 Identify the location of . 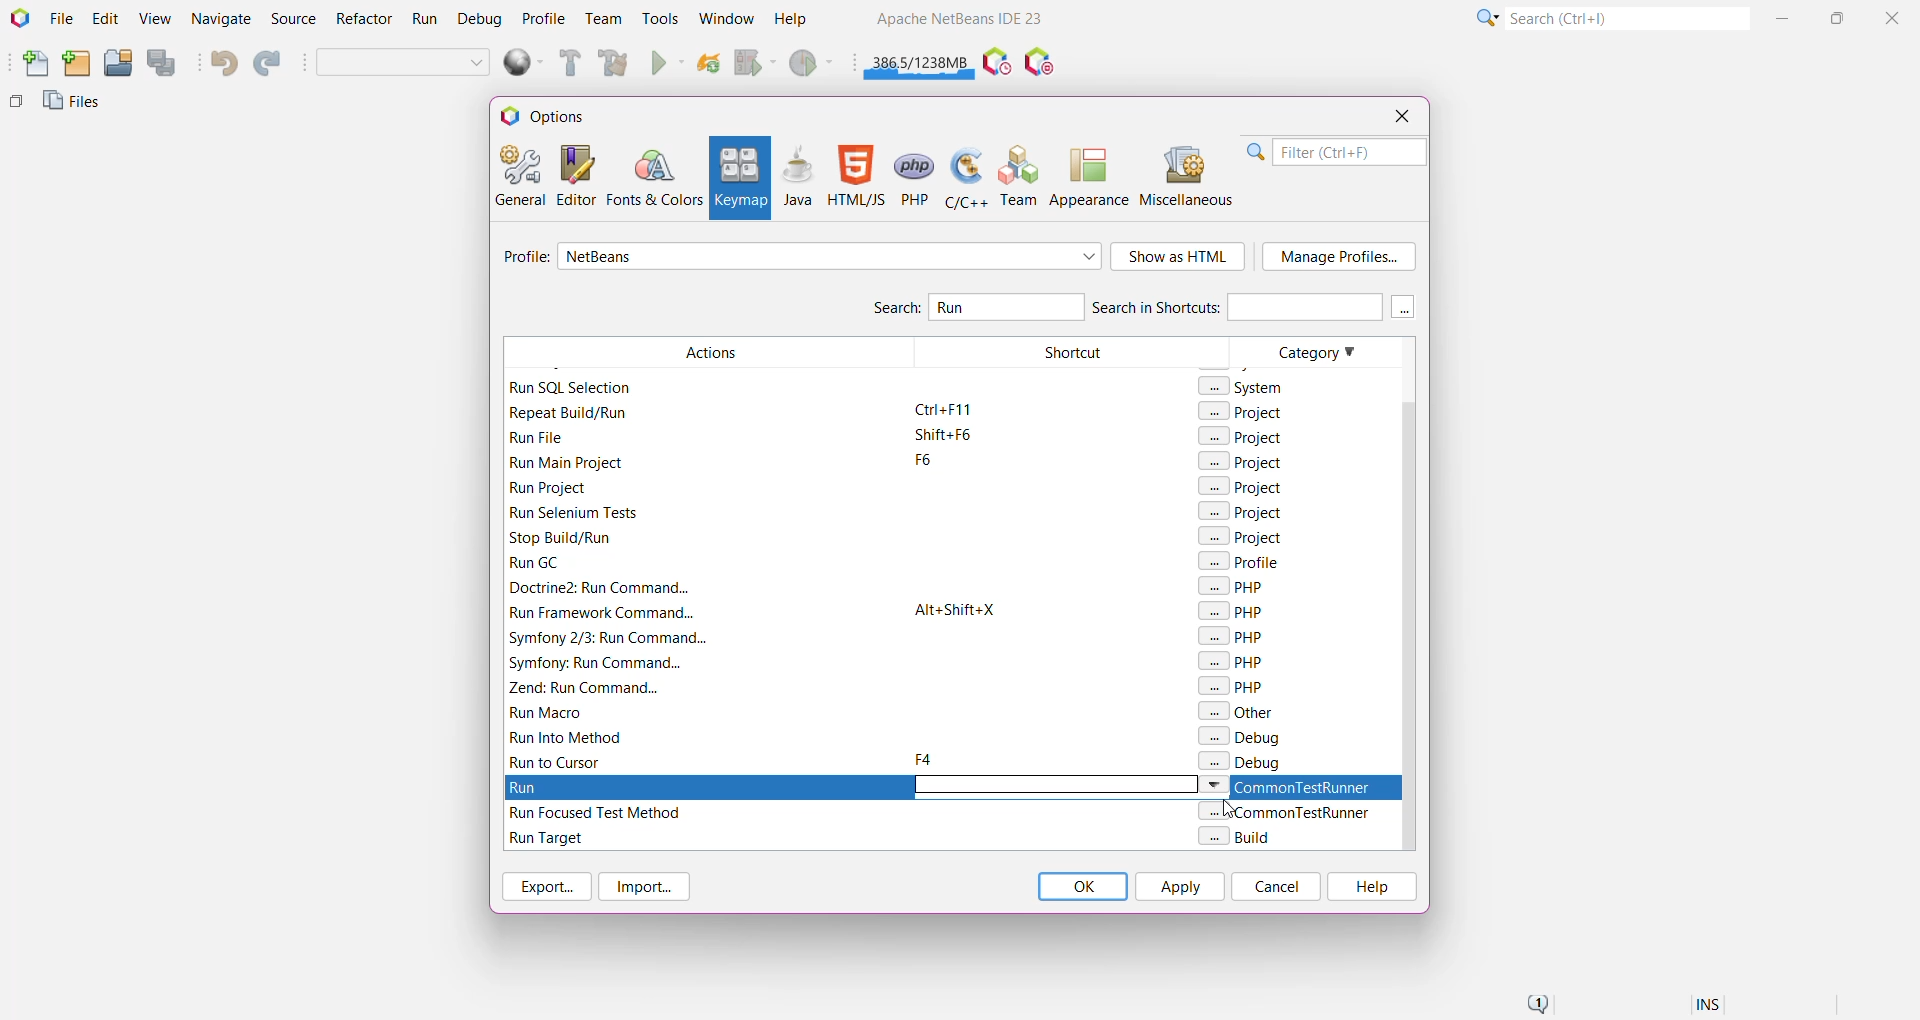
(523, 63).